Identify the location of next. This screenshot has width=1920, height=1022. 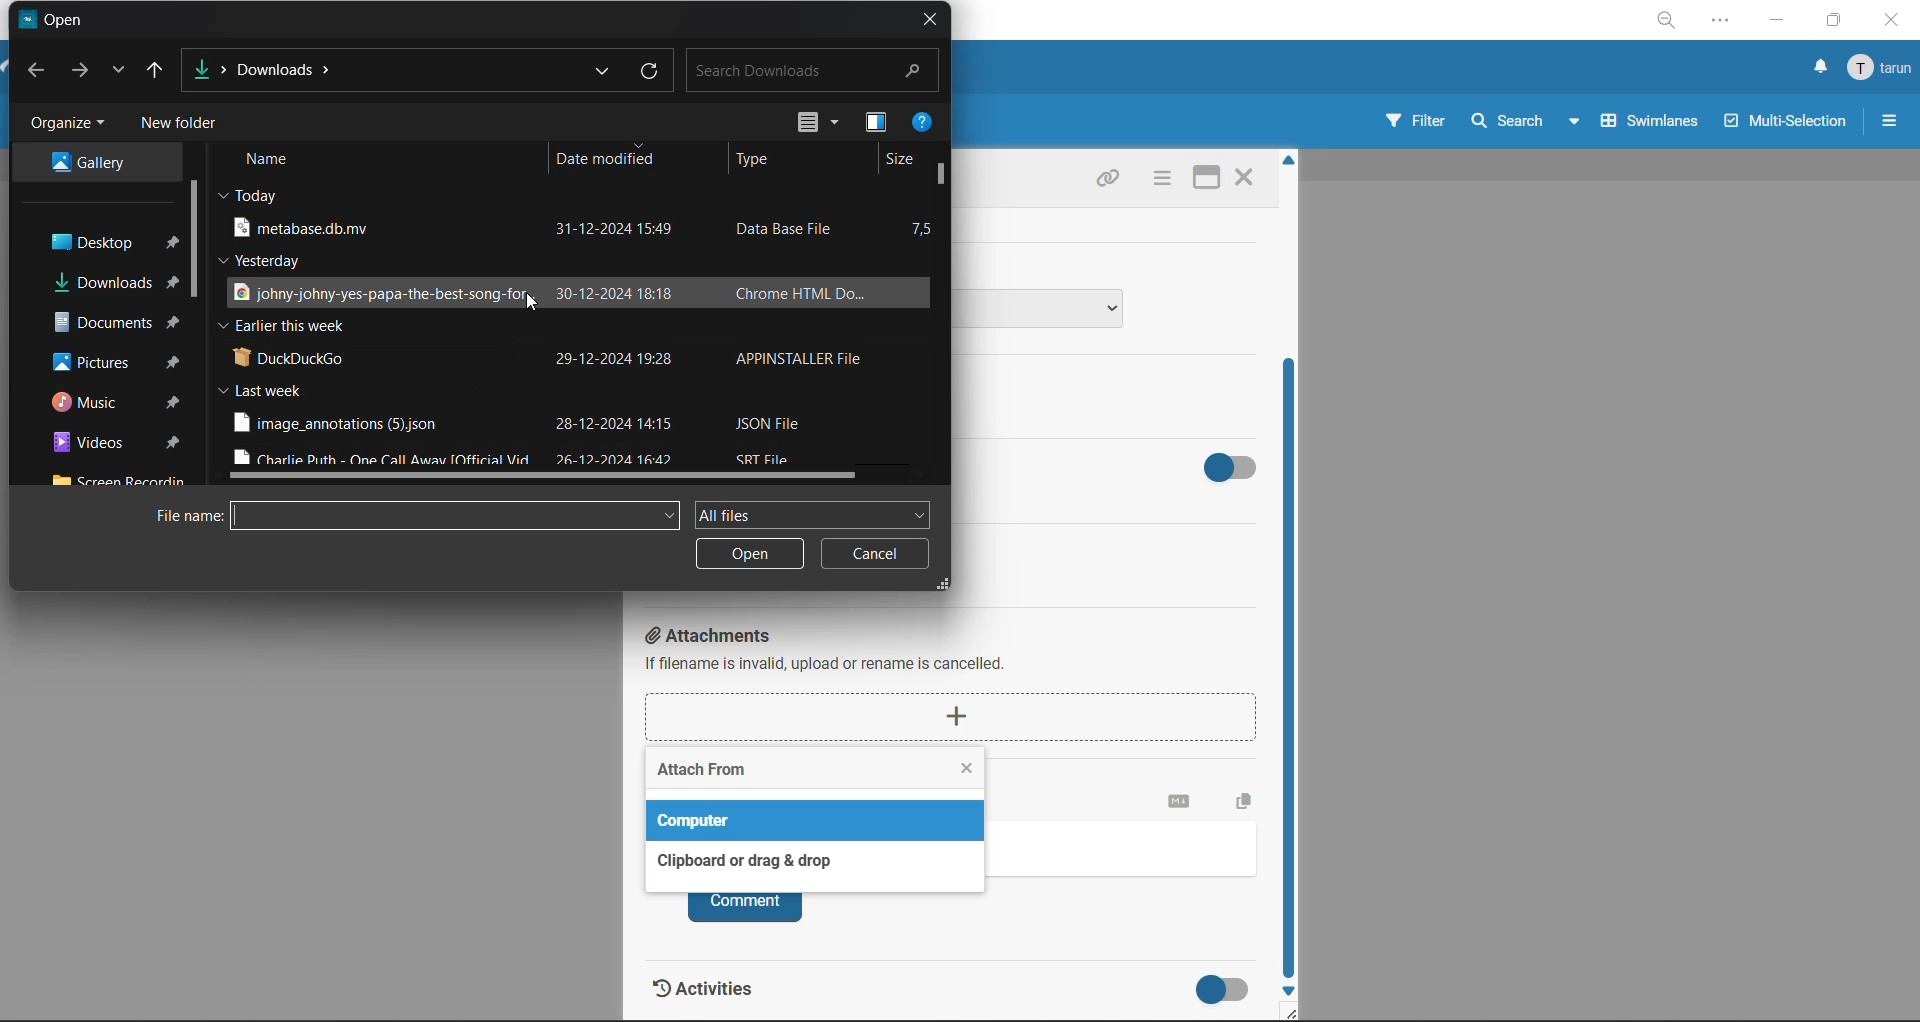
(82, 72).